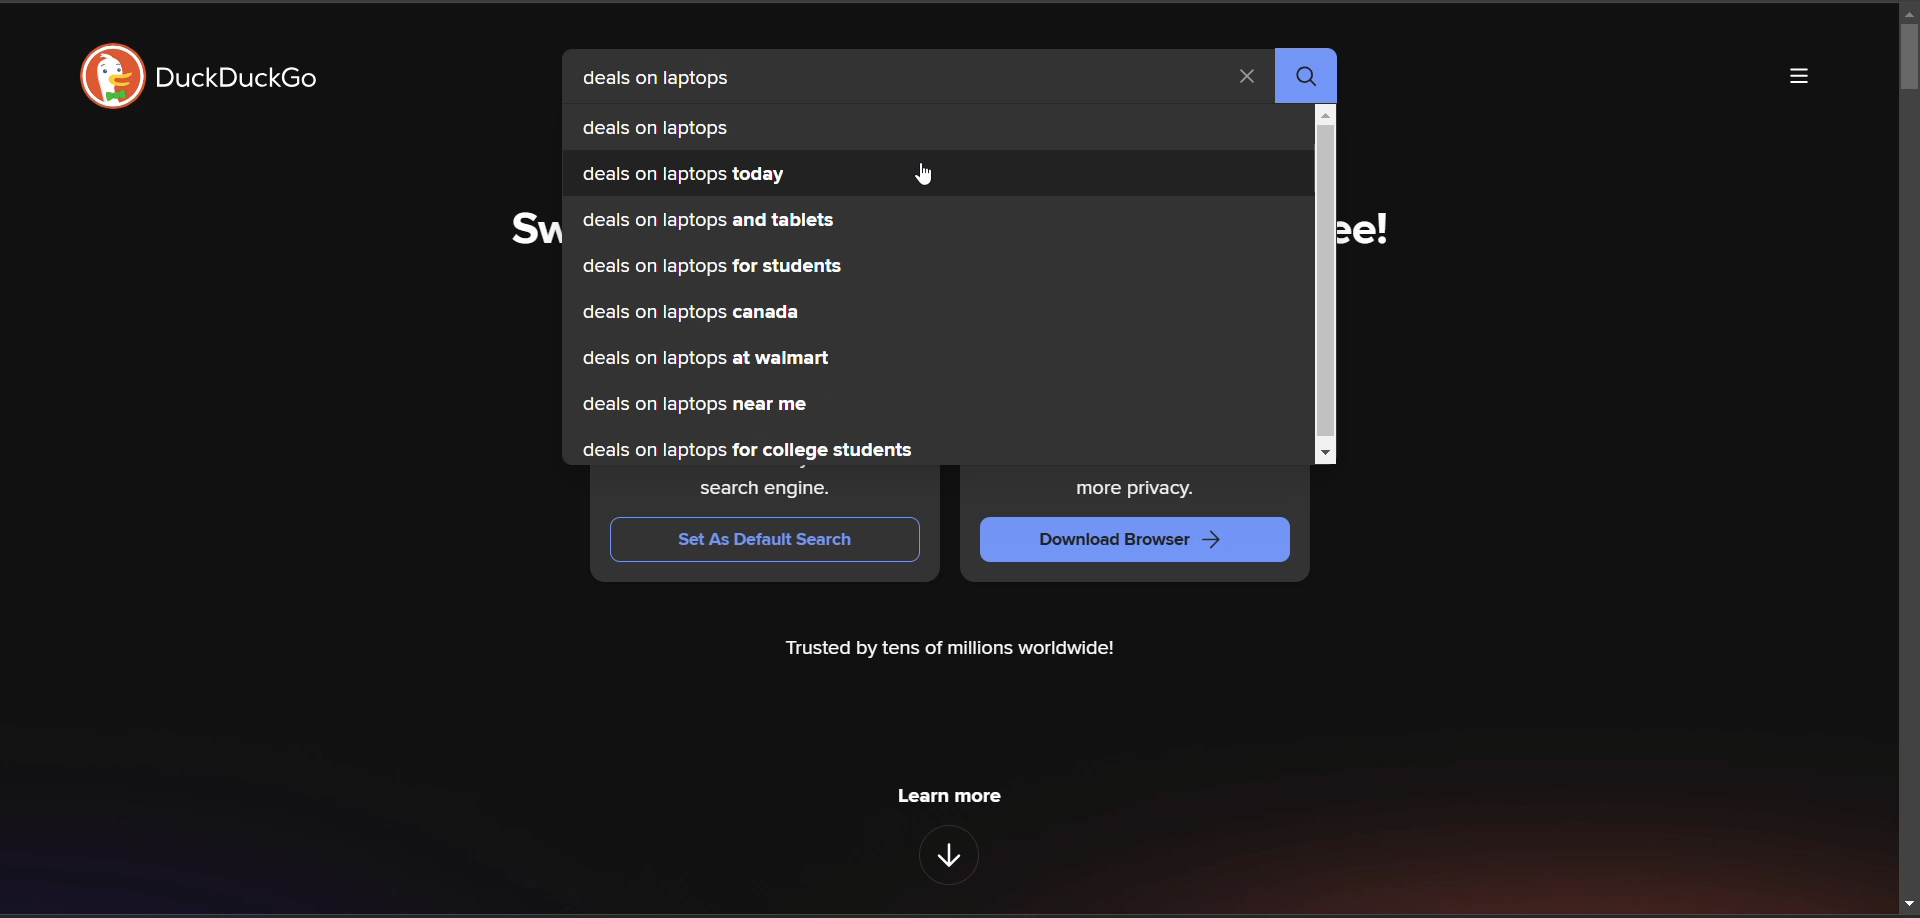 The width and height of the screenshot is (1920, 918). Describe the element at coordinates (948, 855) in the screenshot. I see `features` at that location.